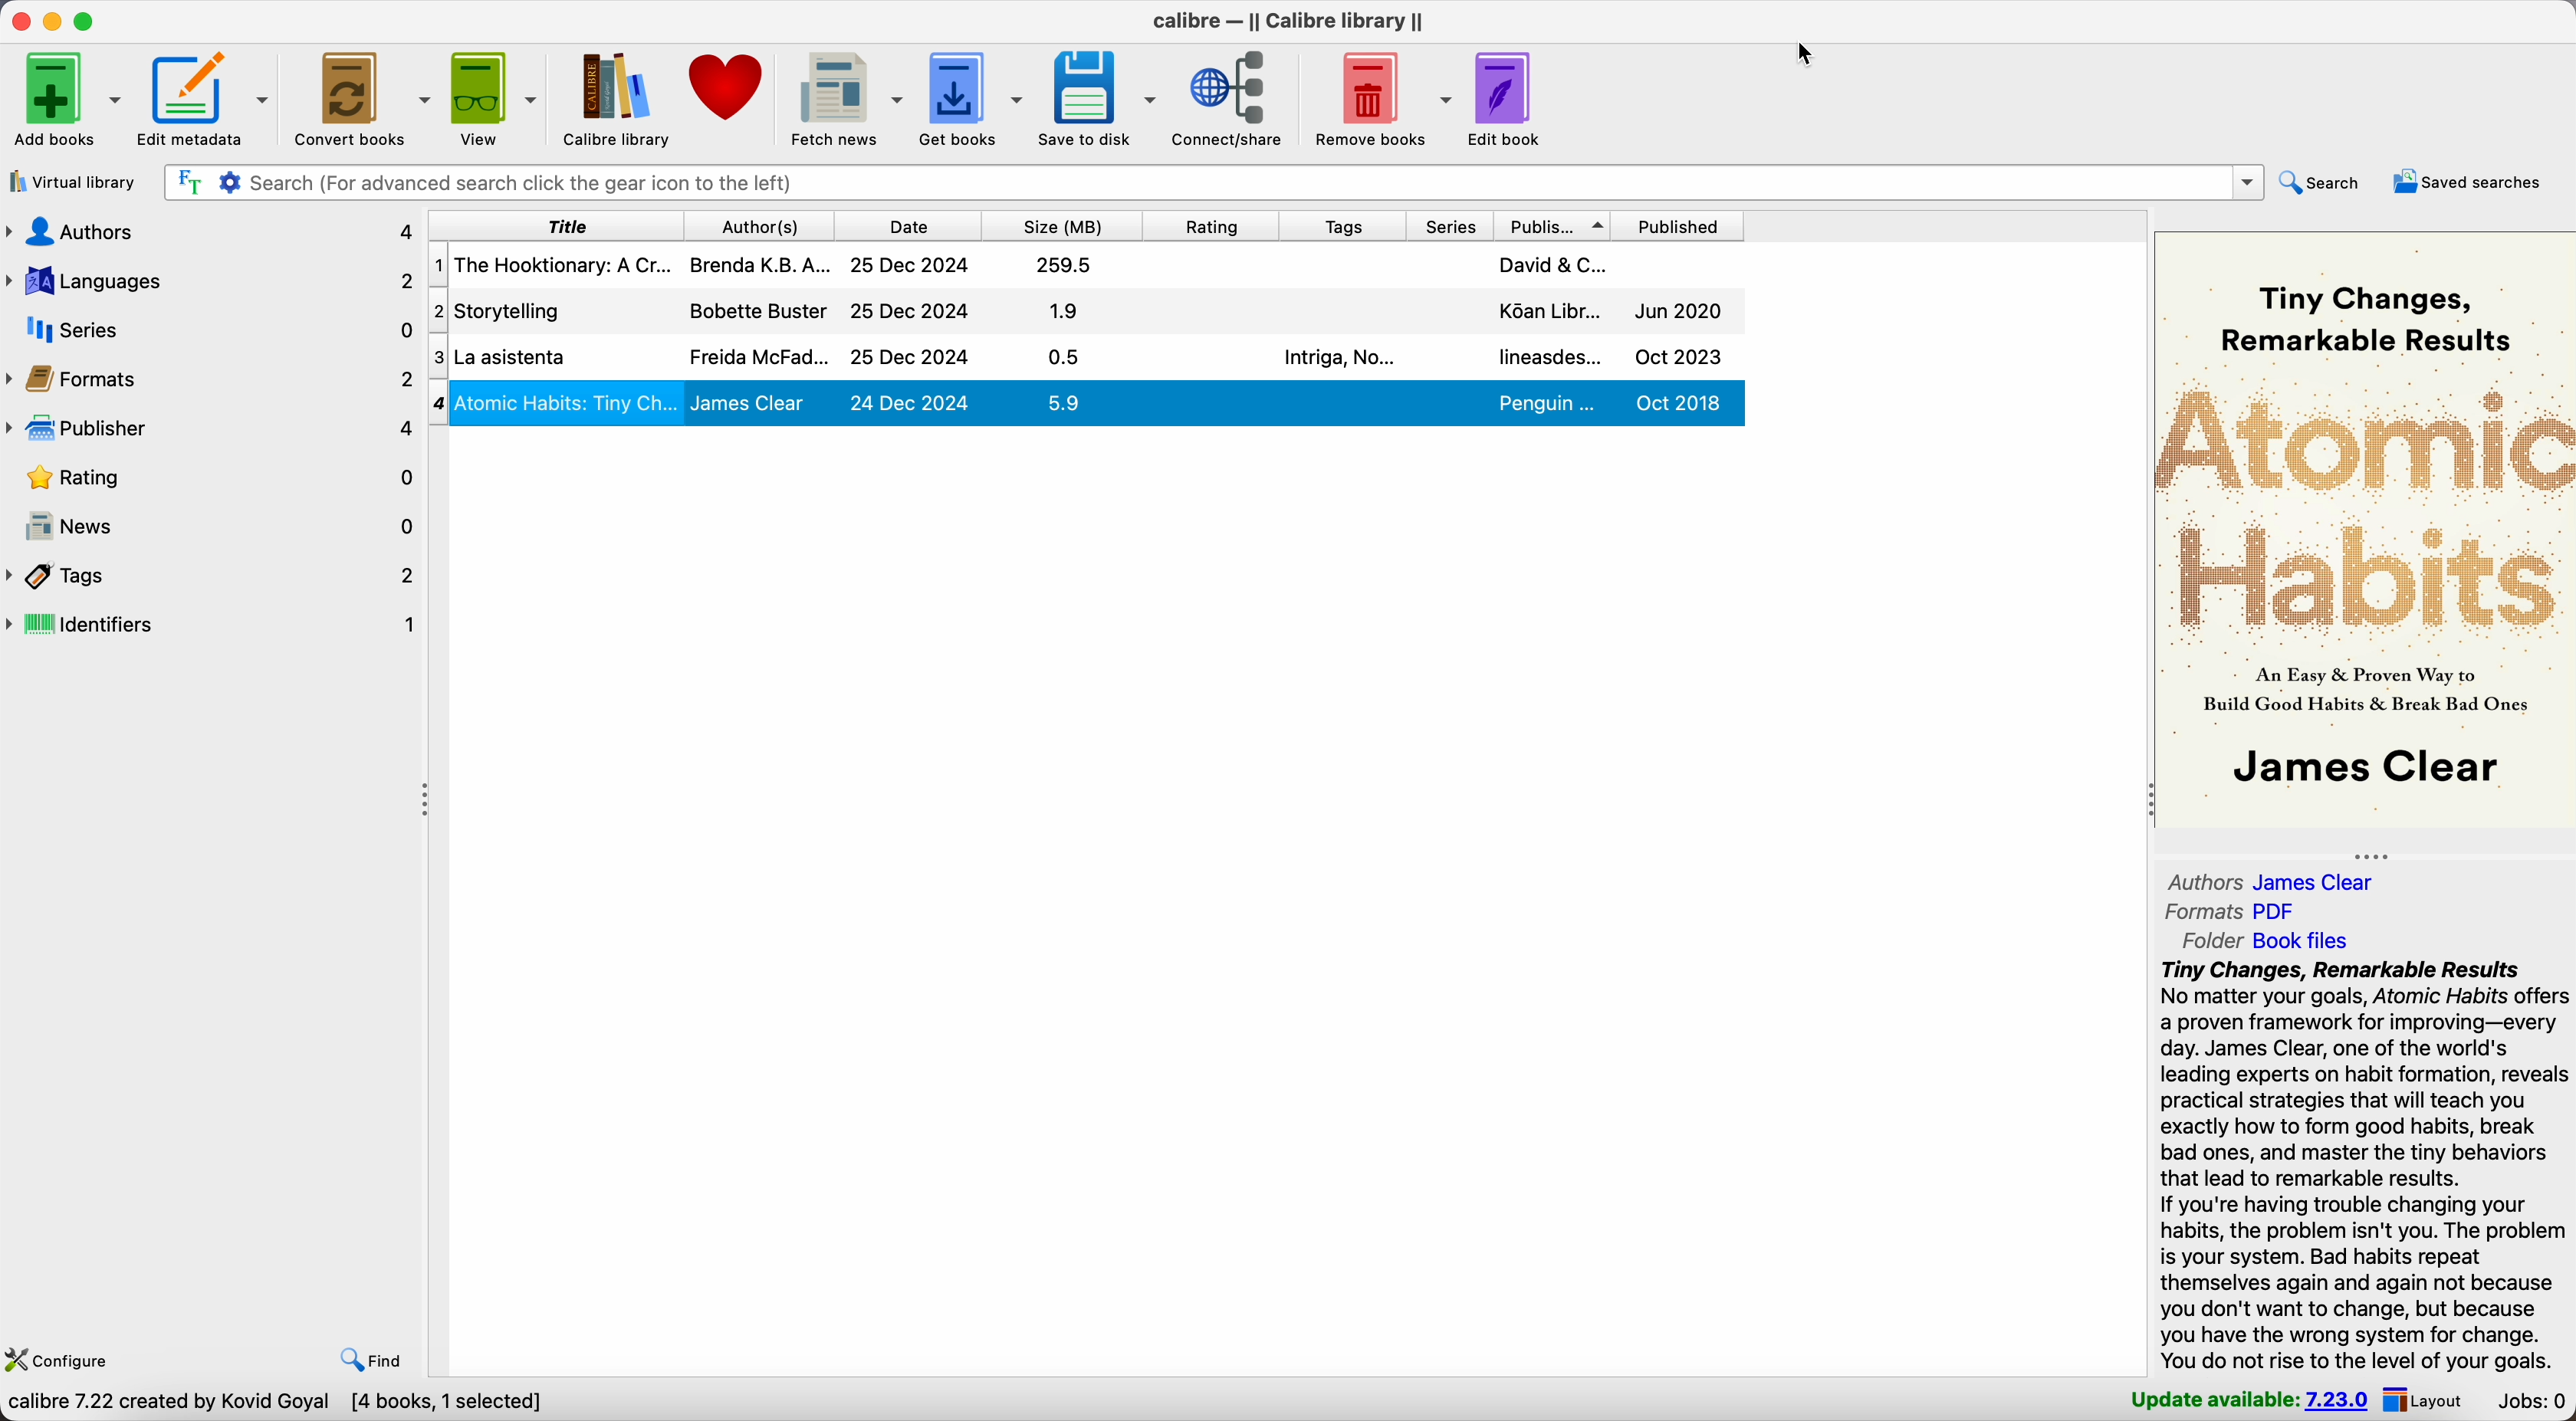  What do you see at coordinates (513, 313) in the screenshot?
I see `storytelling` at bounding box center [513, 313].